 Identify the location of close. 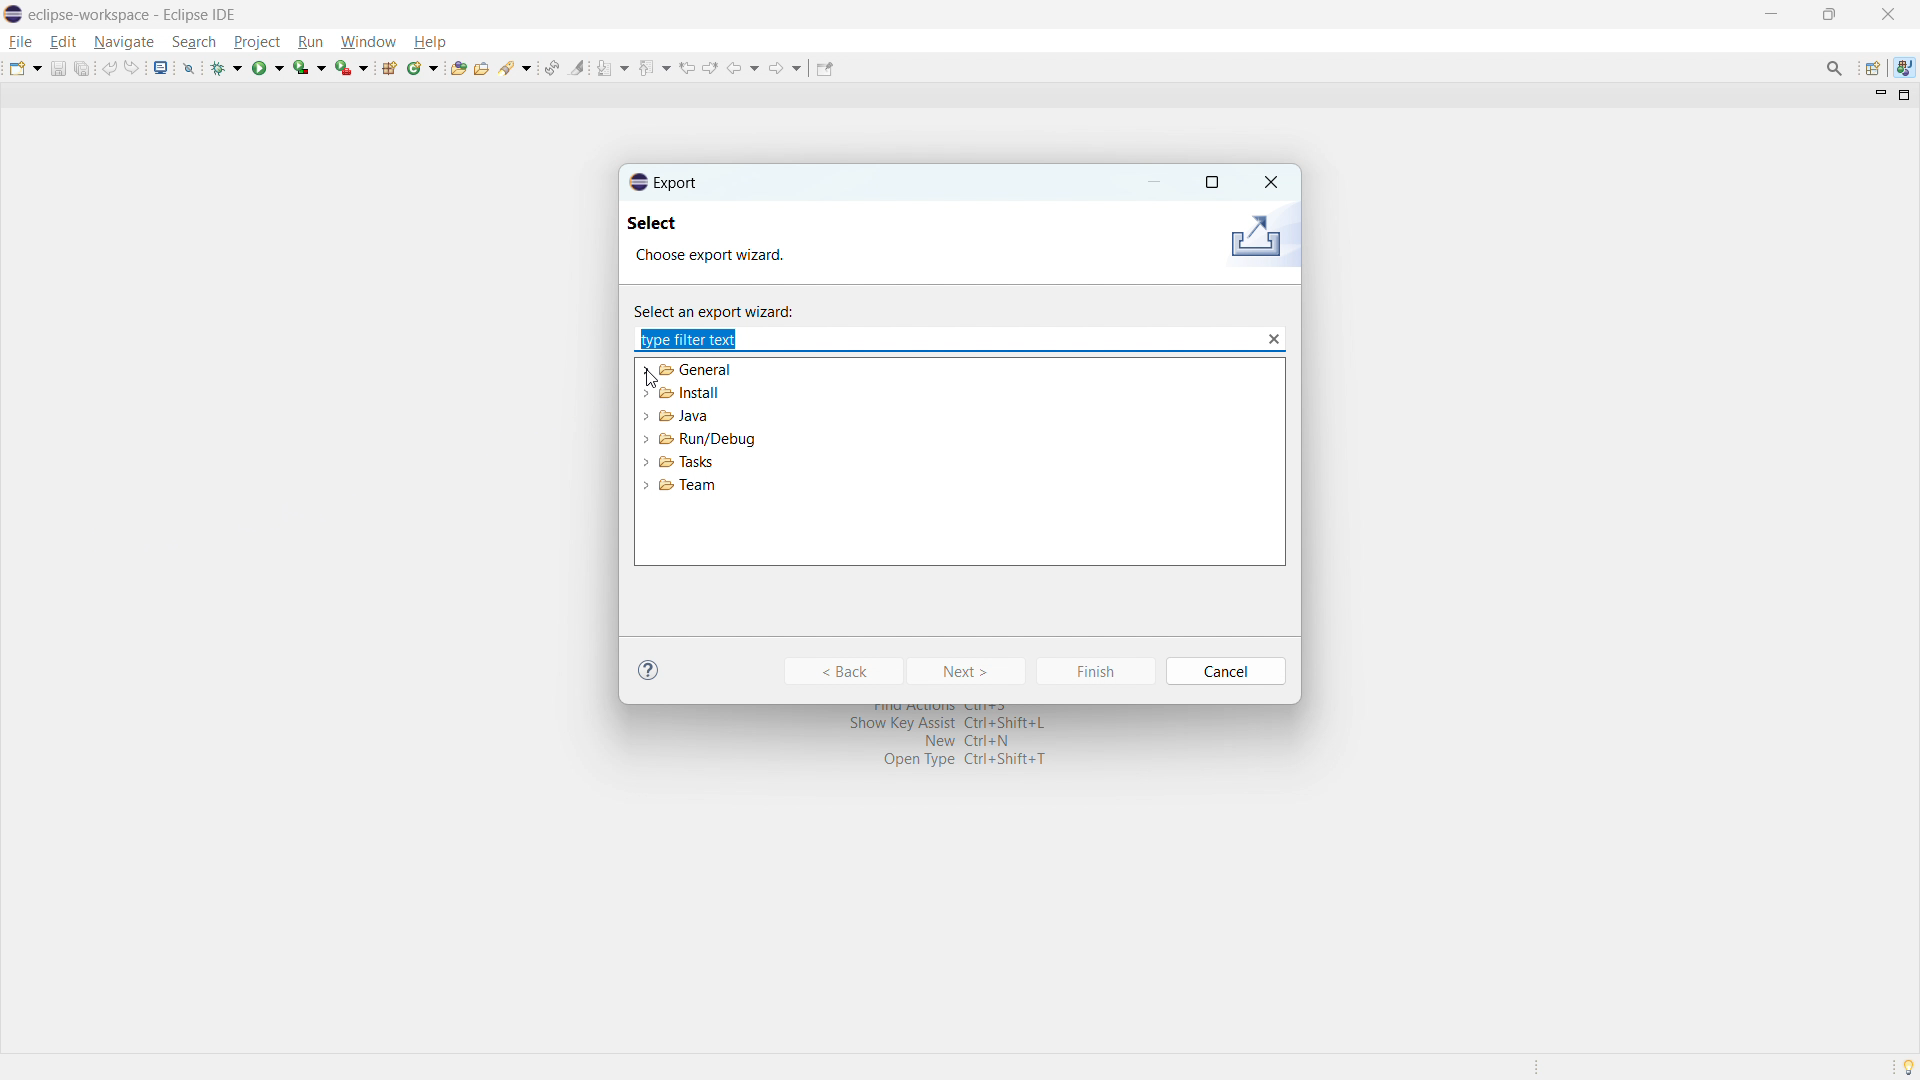
(1269, 180).